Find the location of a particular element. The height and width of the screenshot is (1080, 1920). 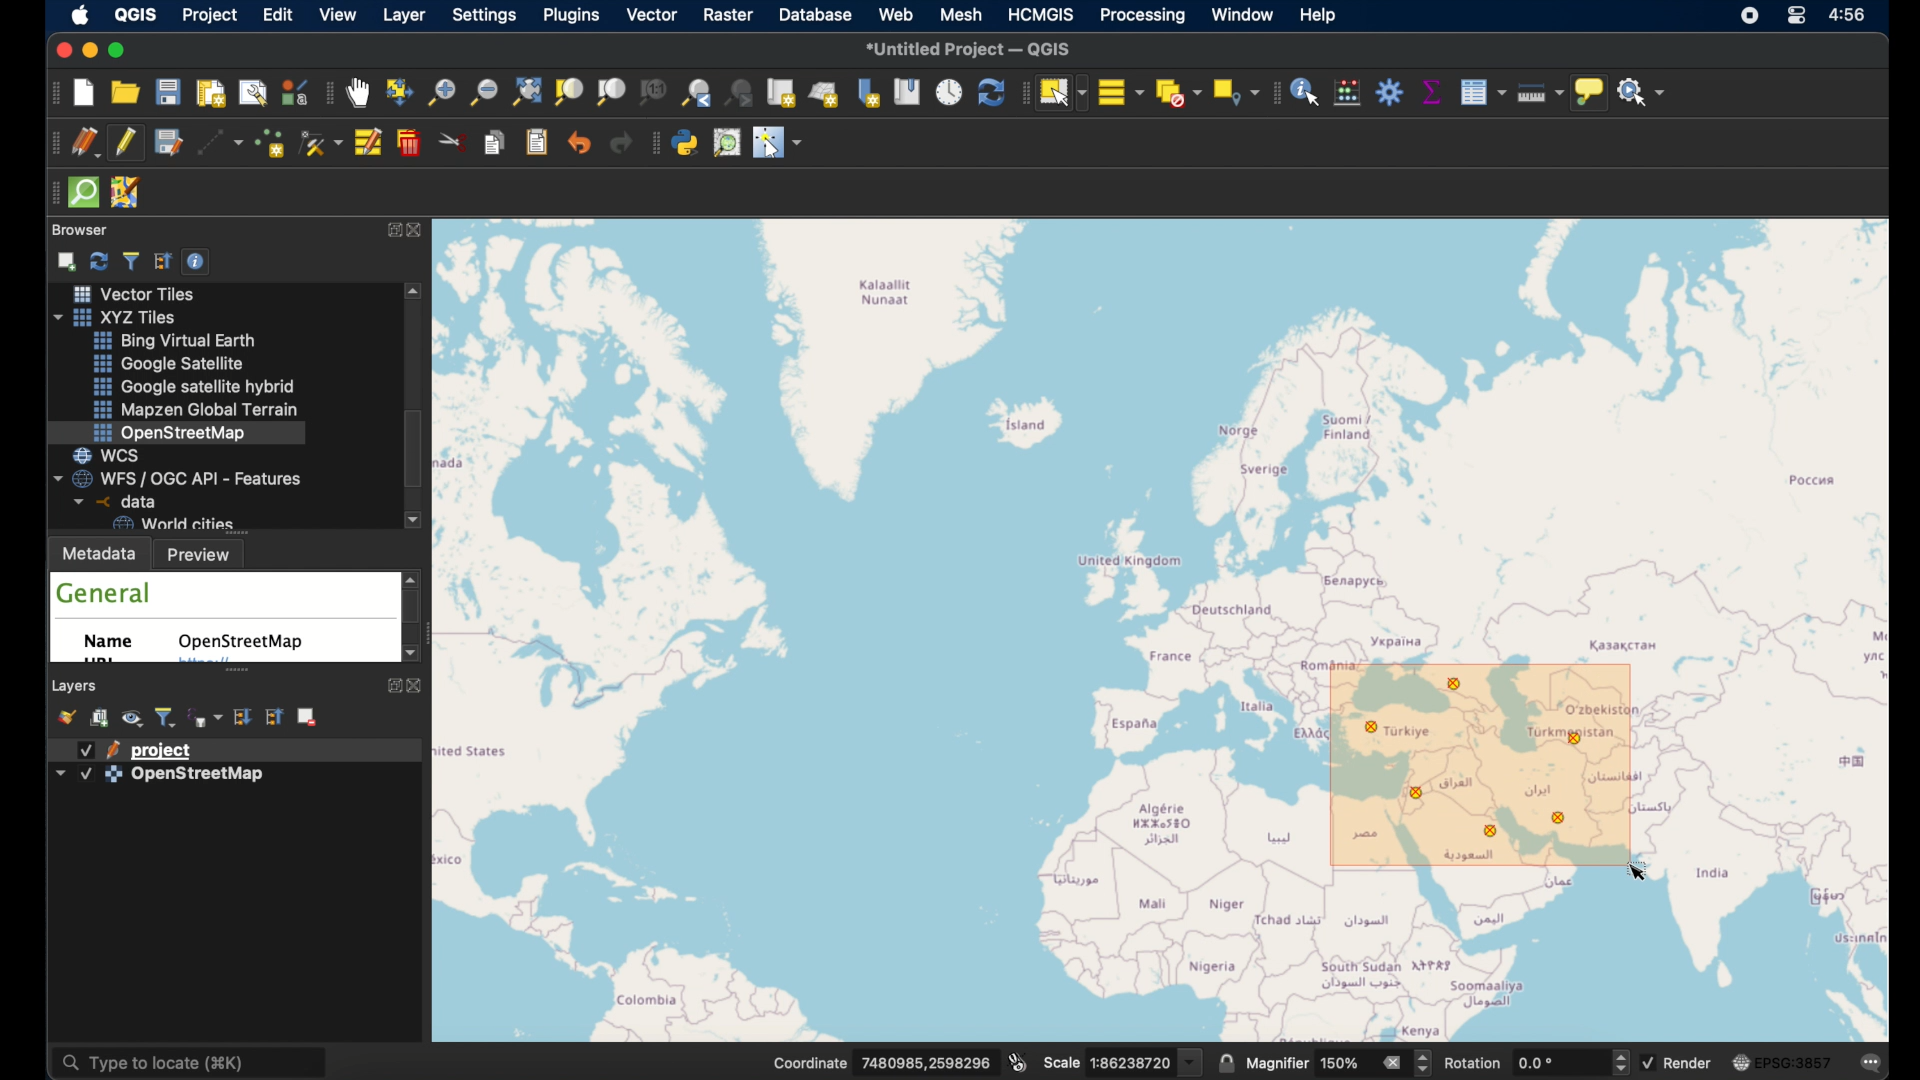

google satellite hybrid is located at coordinates (191, 386).